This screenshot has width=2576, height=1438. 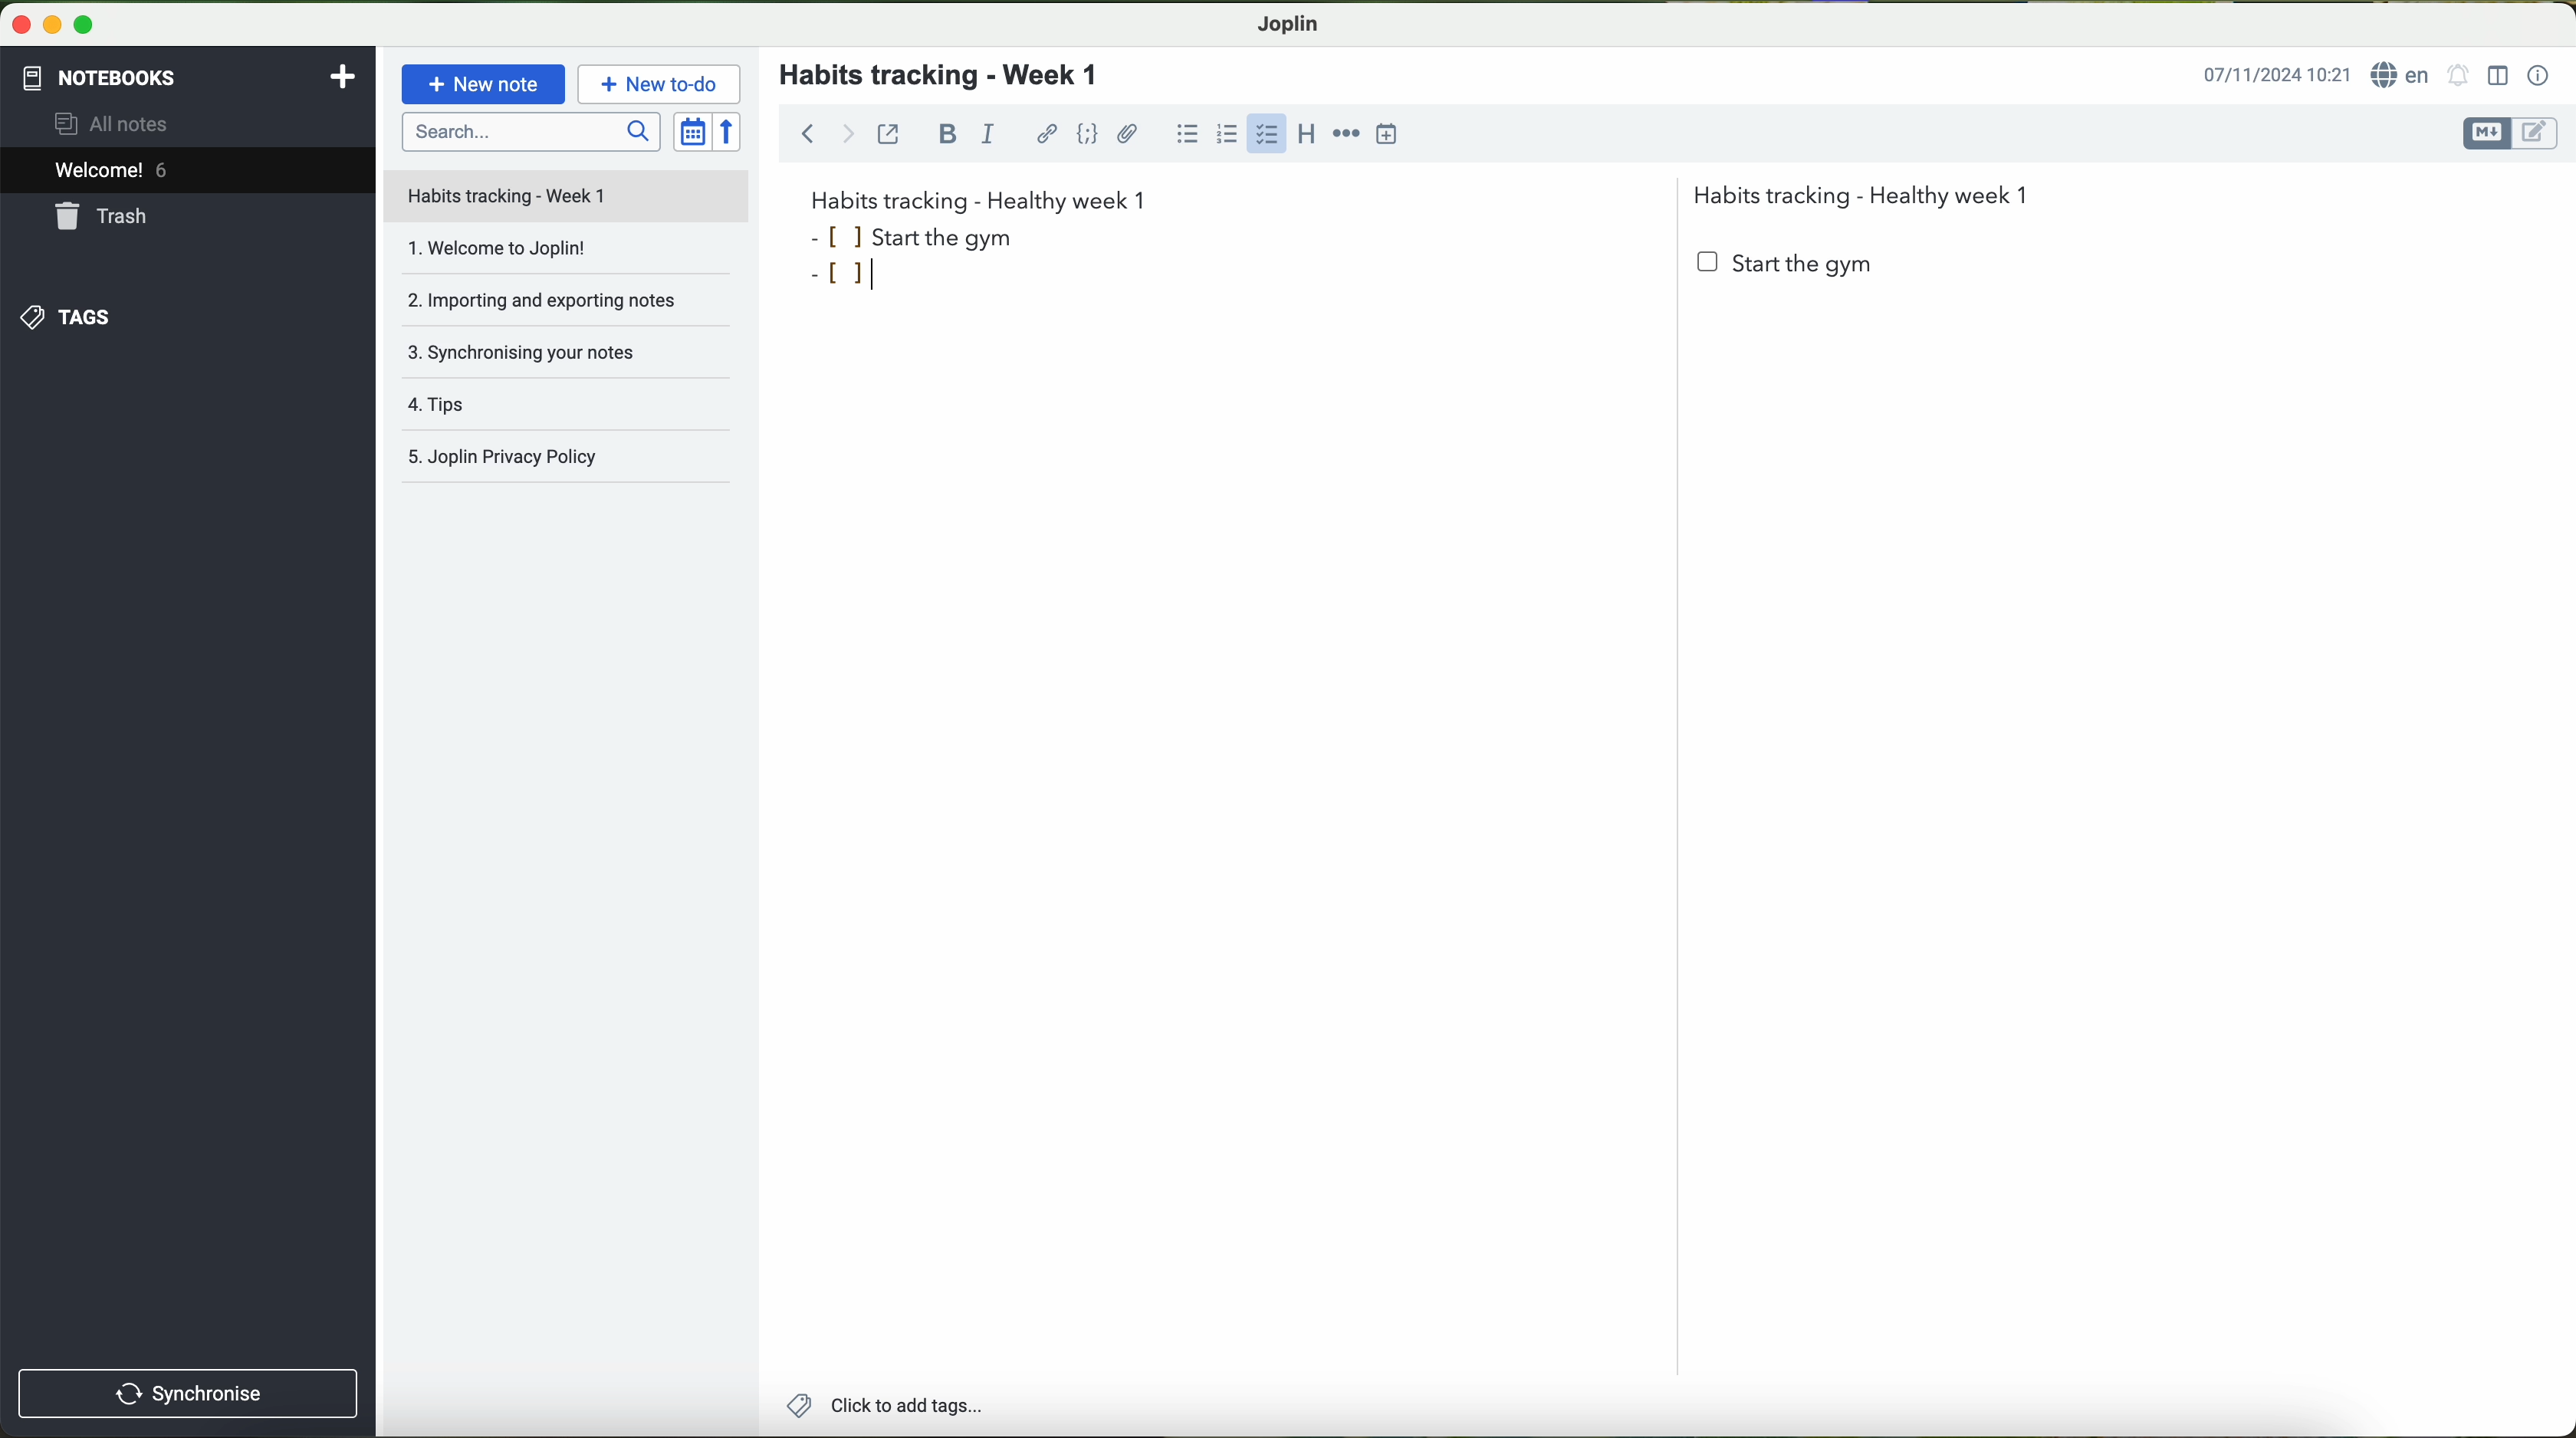 What do you see at coordinates (105, 216) in the screenshot?
I see `trash` at bounding box center [105, 216].